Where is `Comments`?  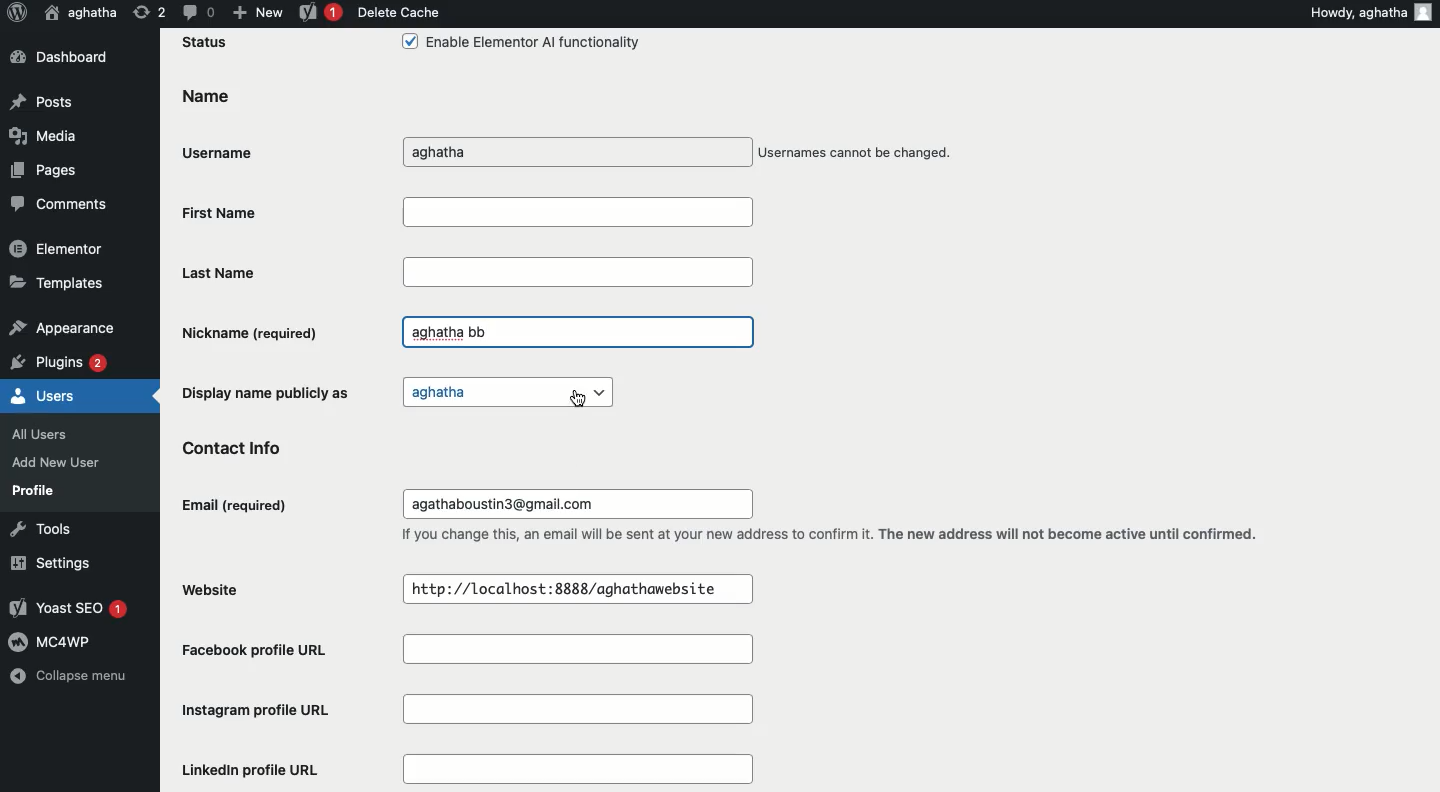
Comments is located at coordinates (60, 205).